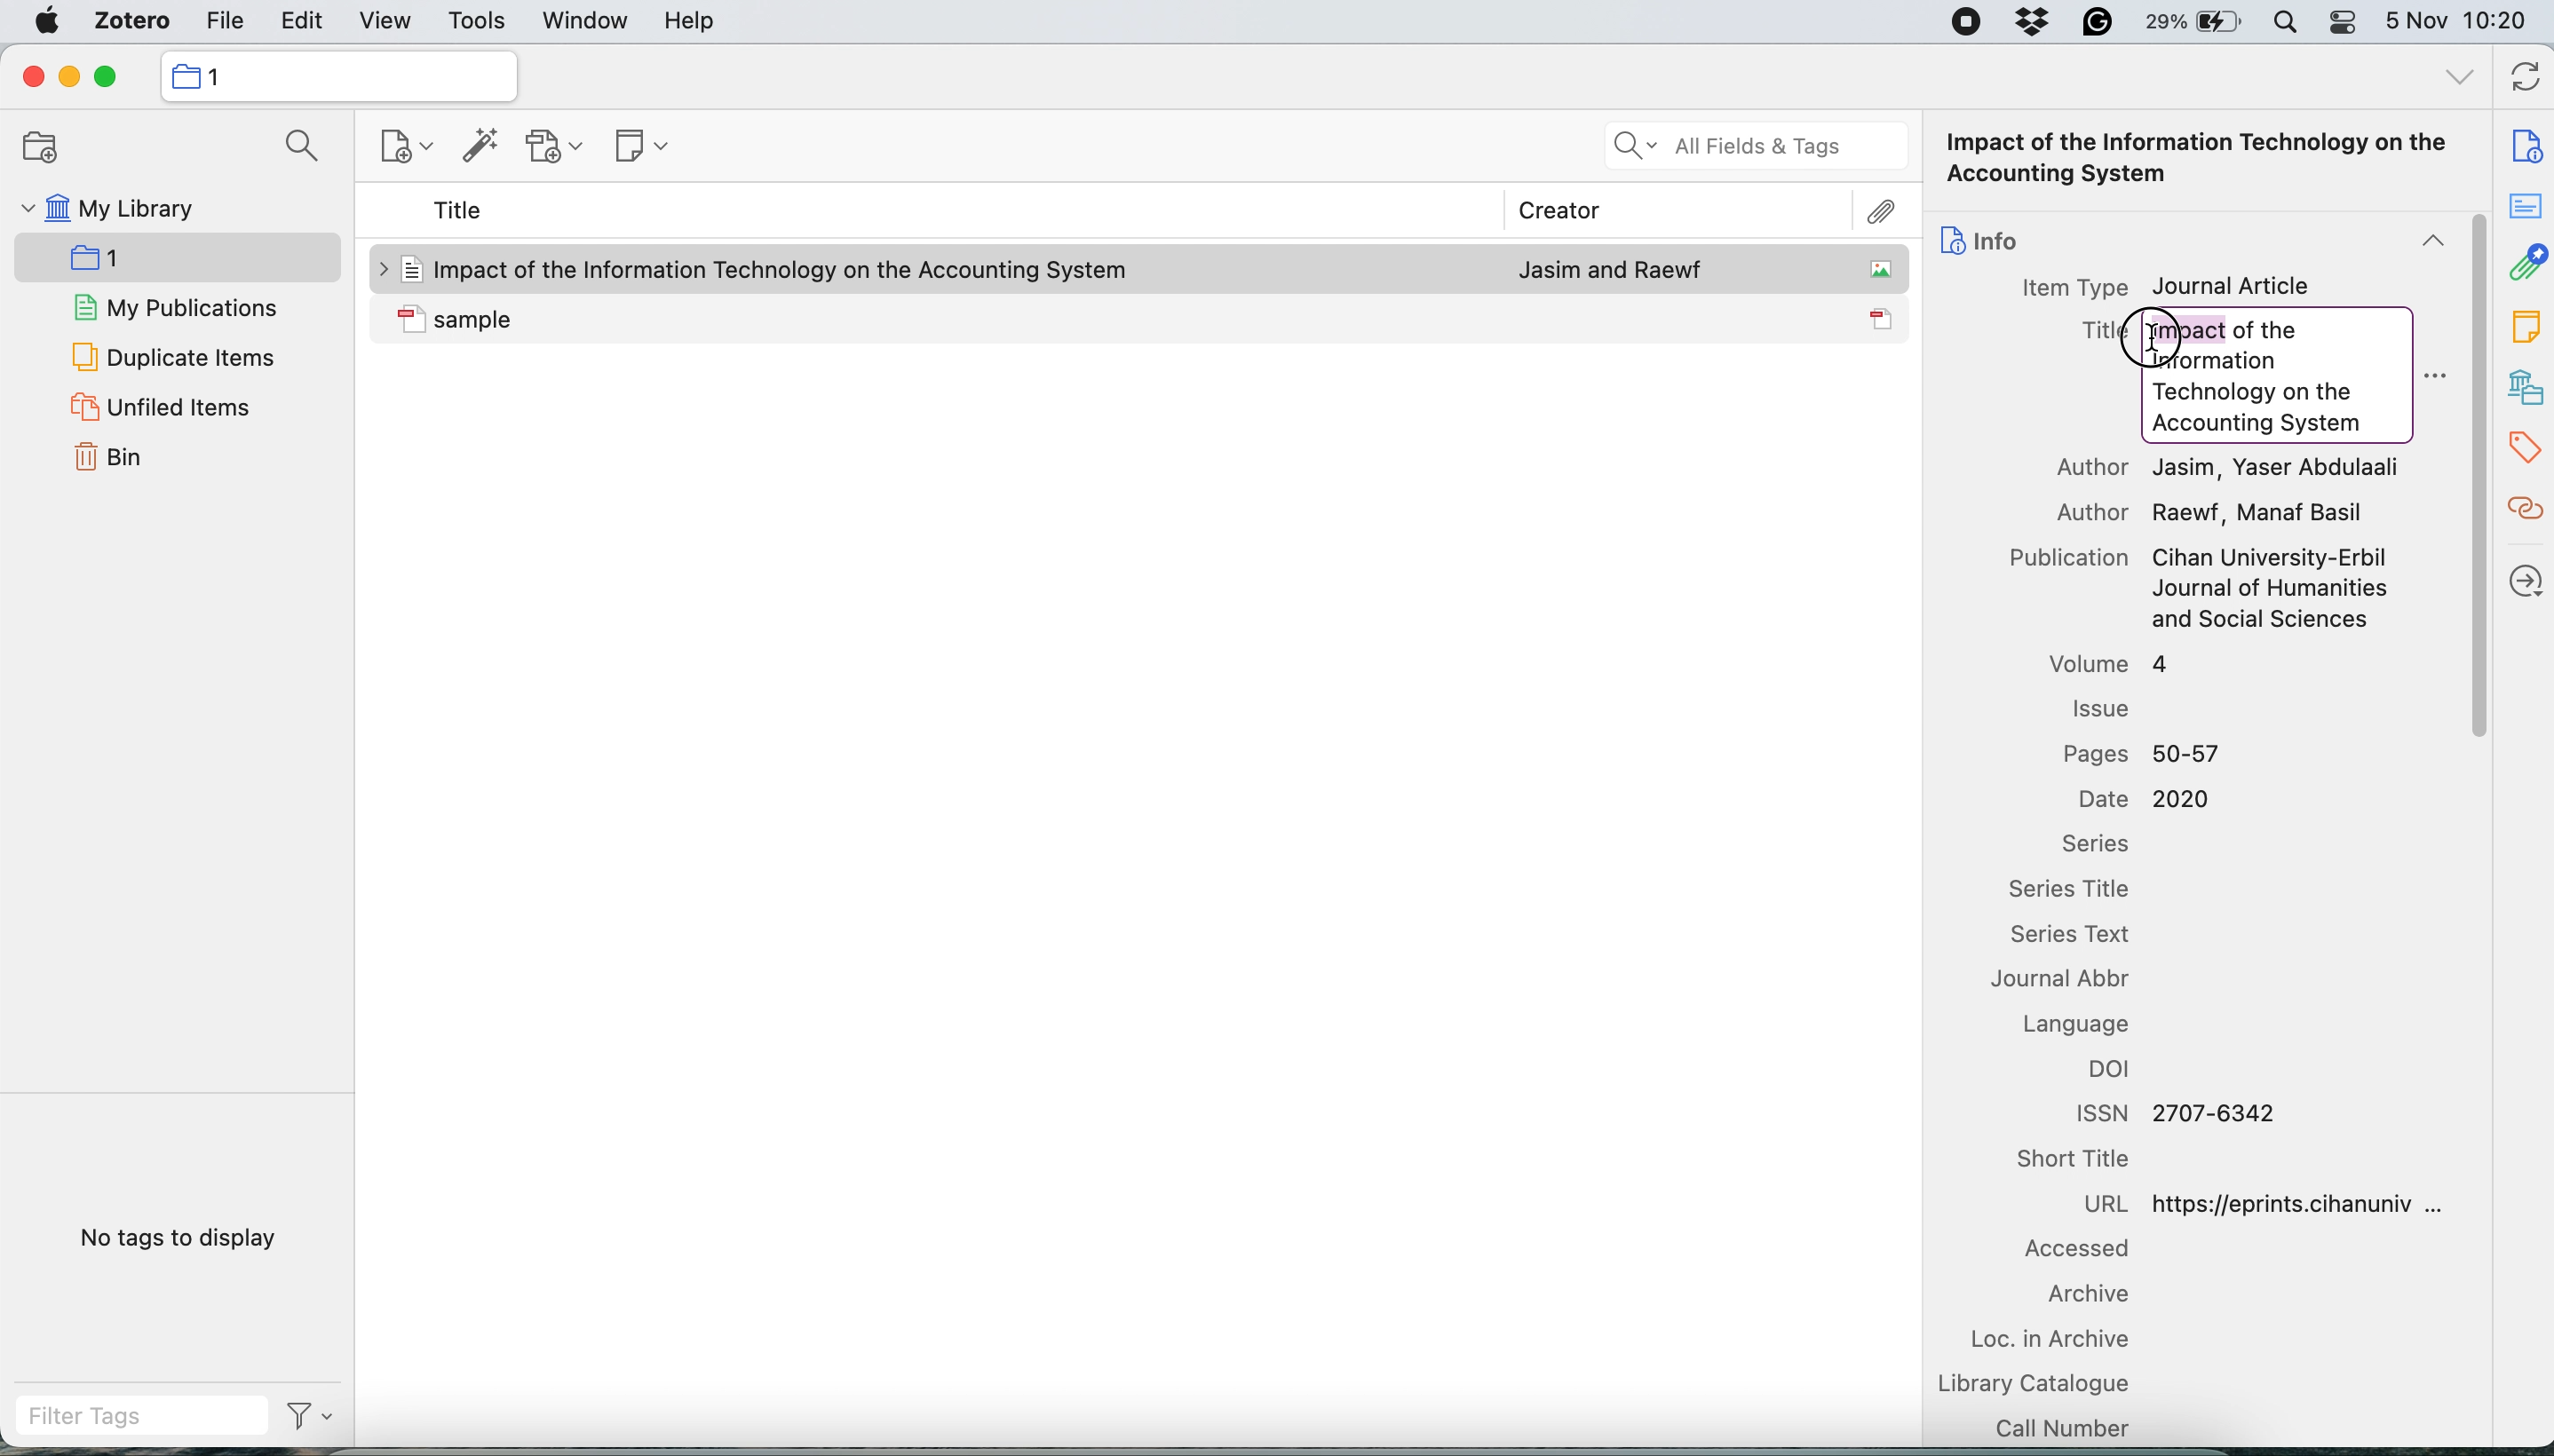 This screenshot has width=2554, height=1456. I want to click on loc in archive, so click(2061, 1337).